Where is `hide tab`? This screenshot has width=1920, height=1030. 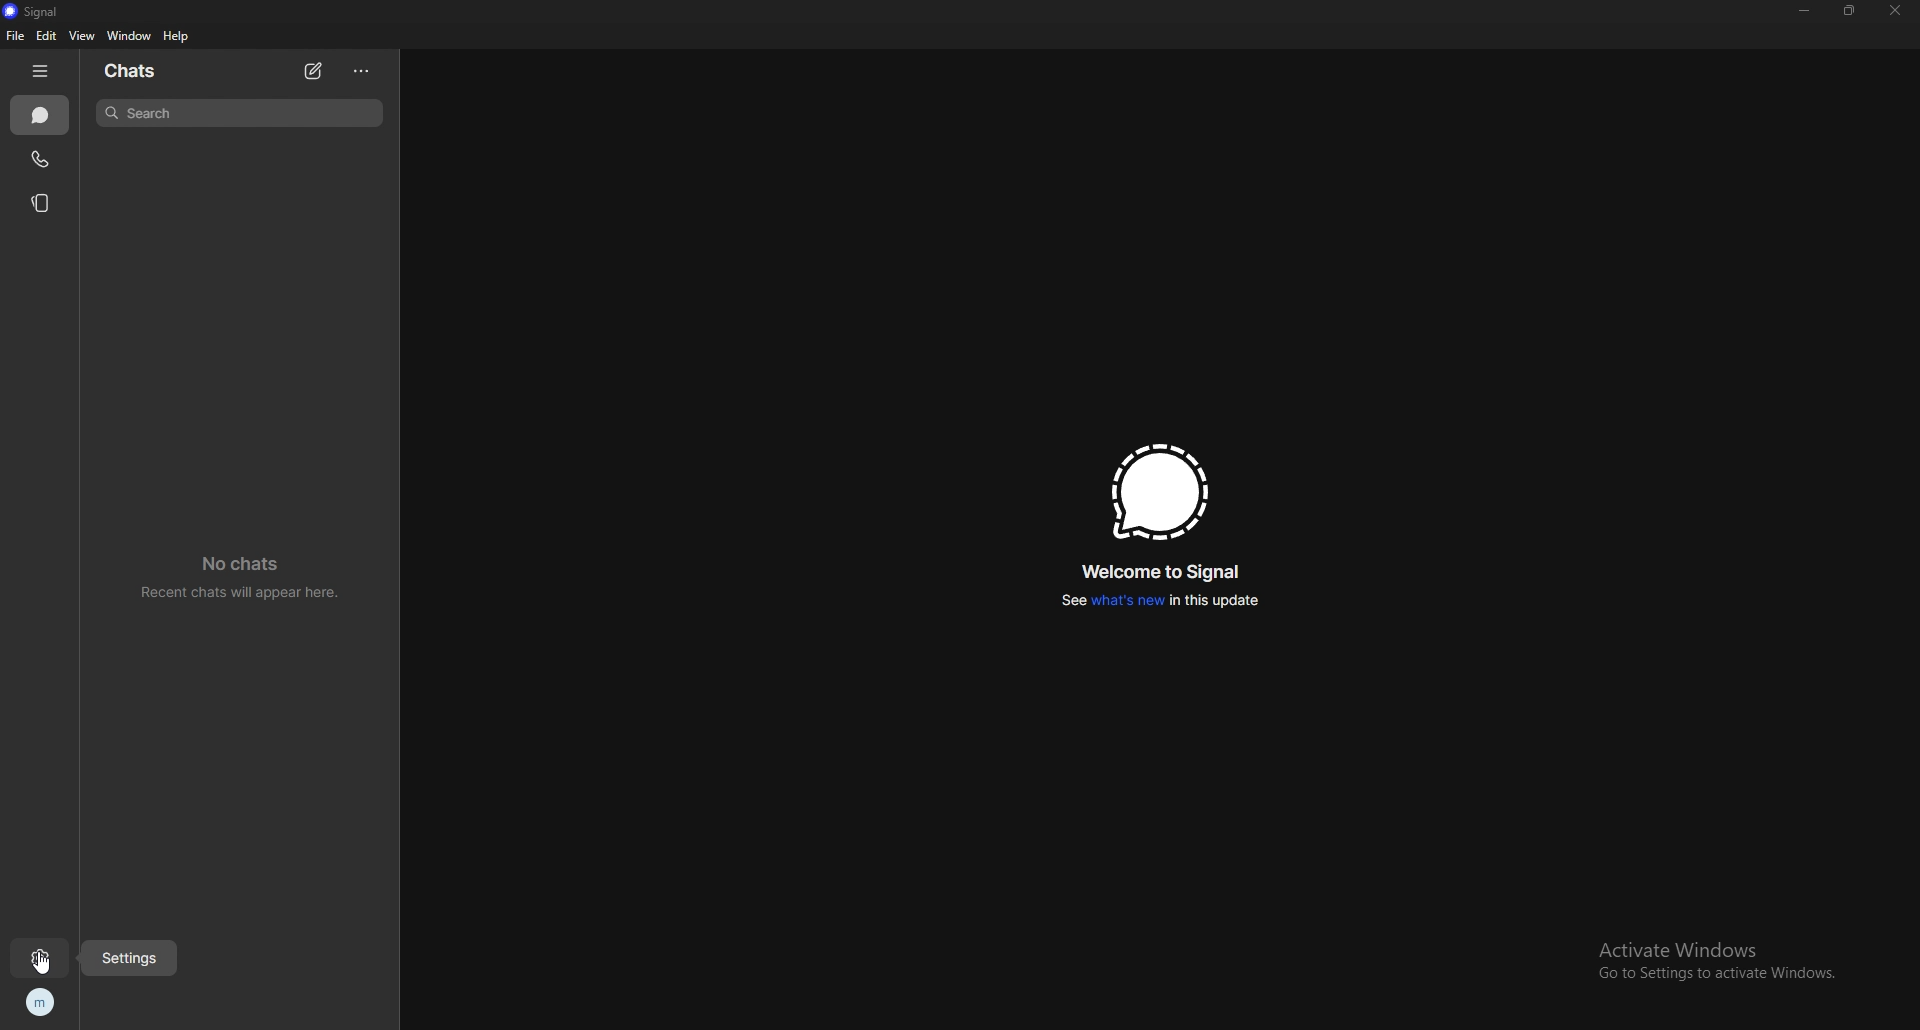
hide tab is located at coordinates (40, 71).